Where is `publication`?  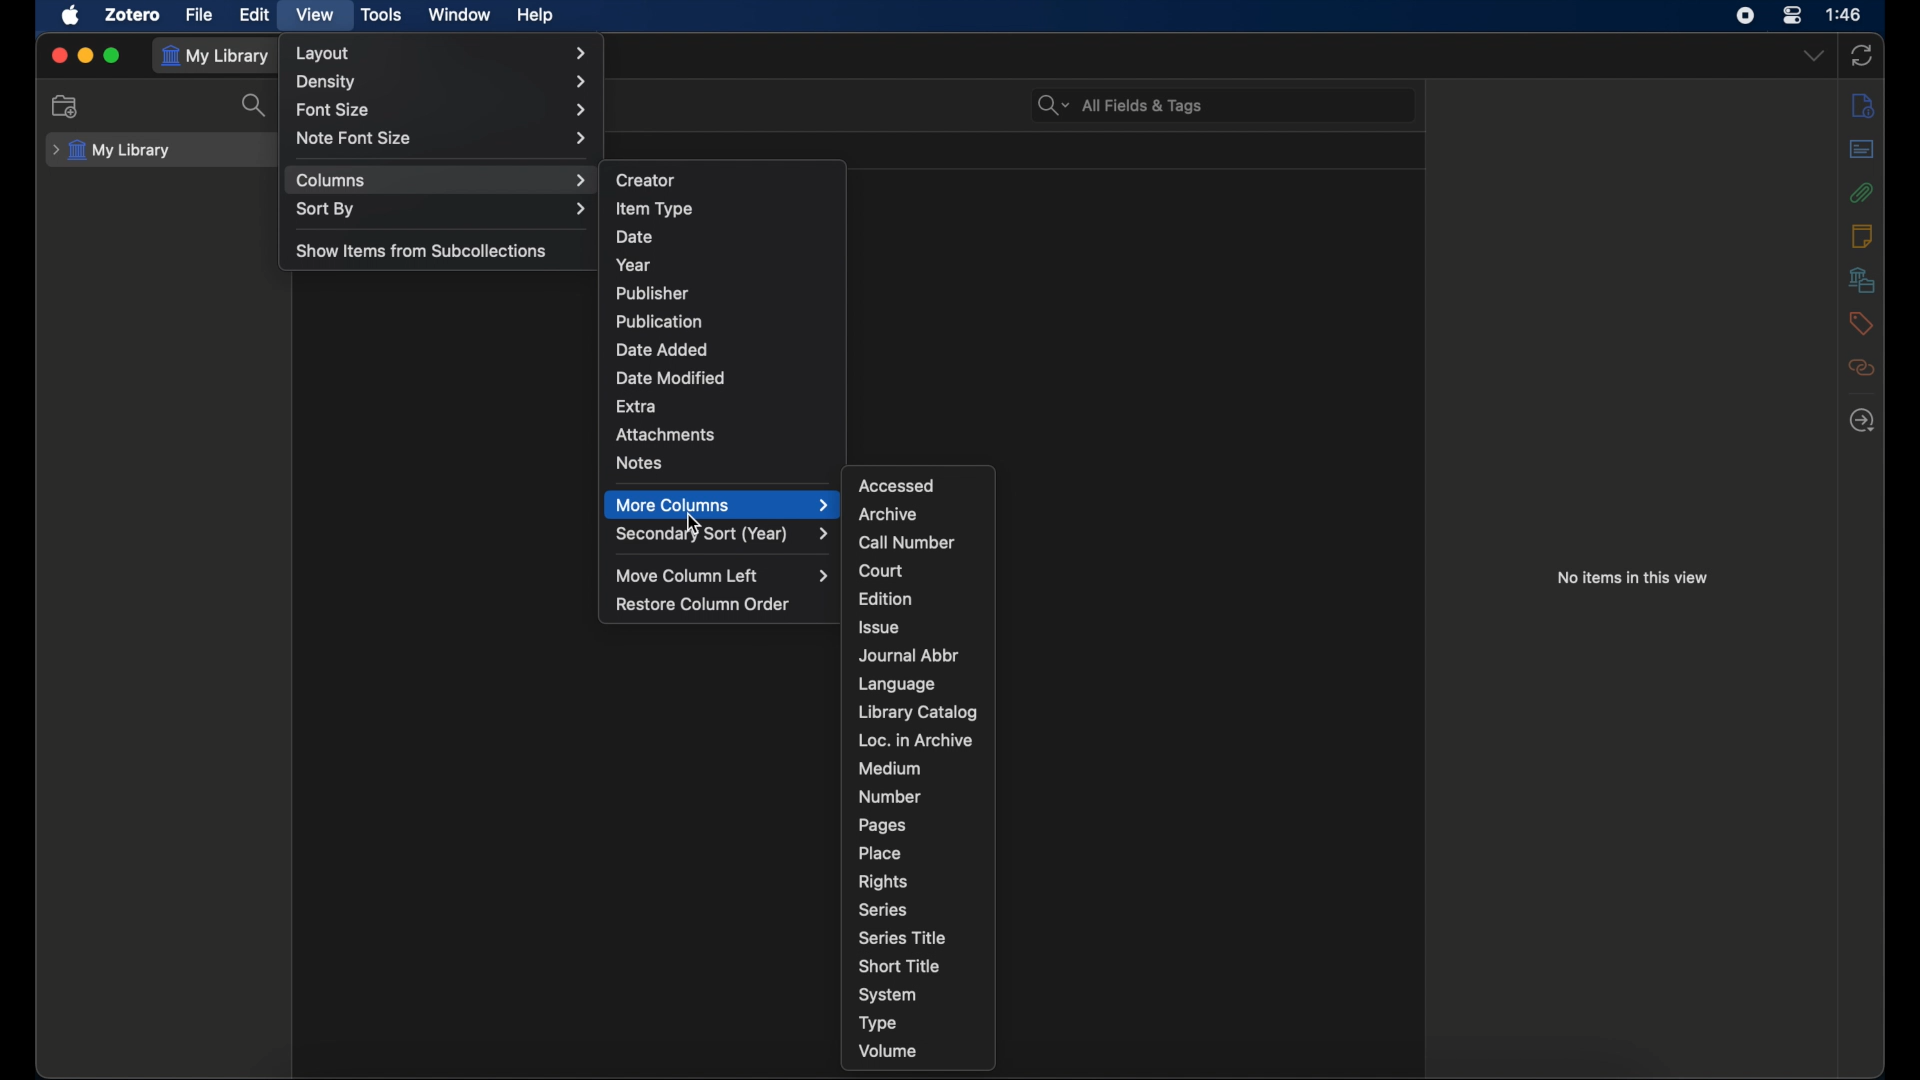
publication is located at coordinates (658, 320).